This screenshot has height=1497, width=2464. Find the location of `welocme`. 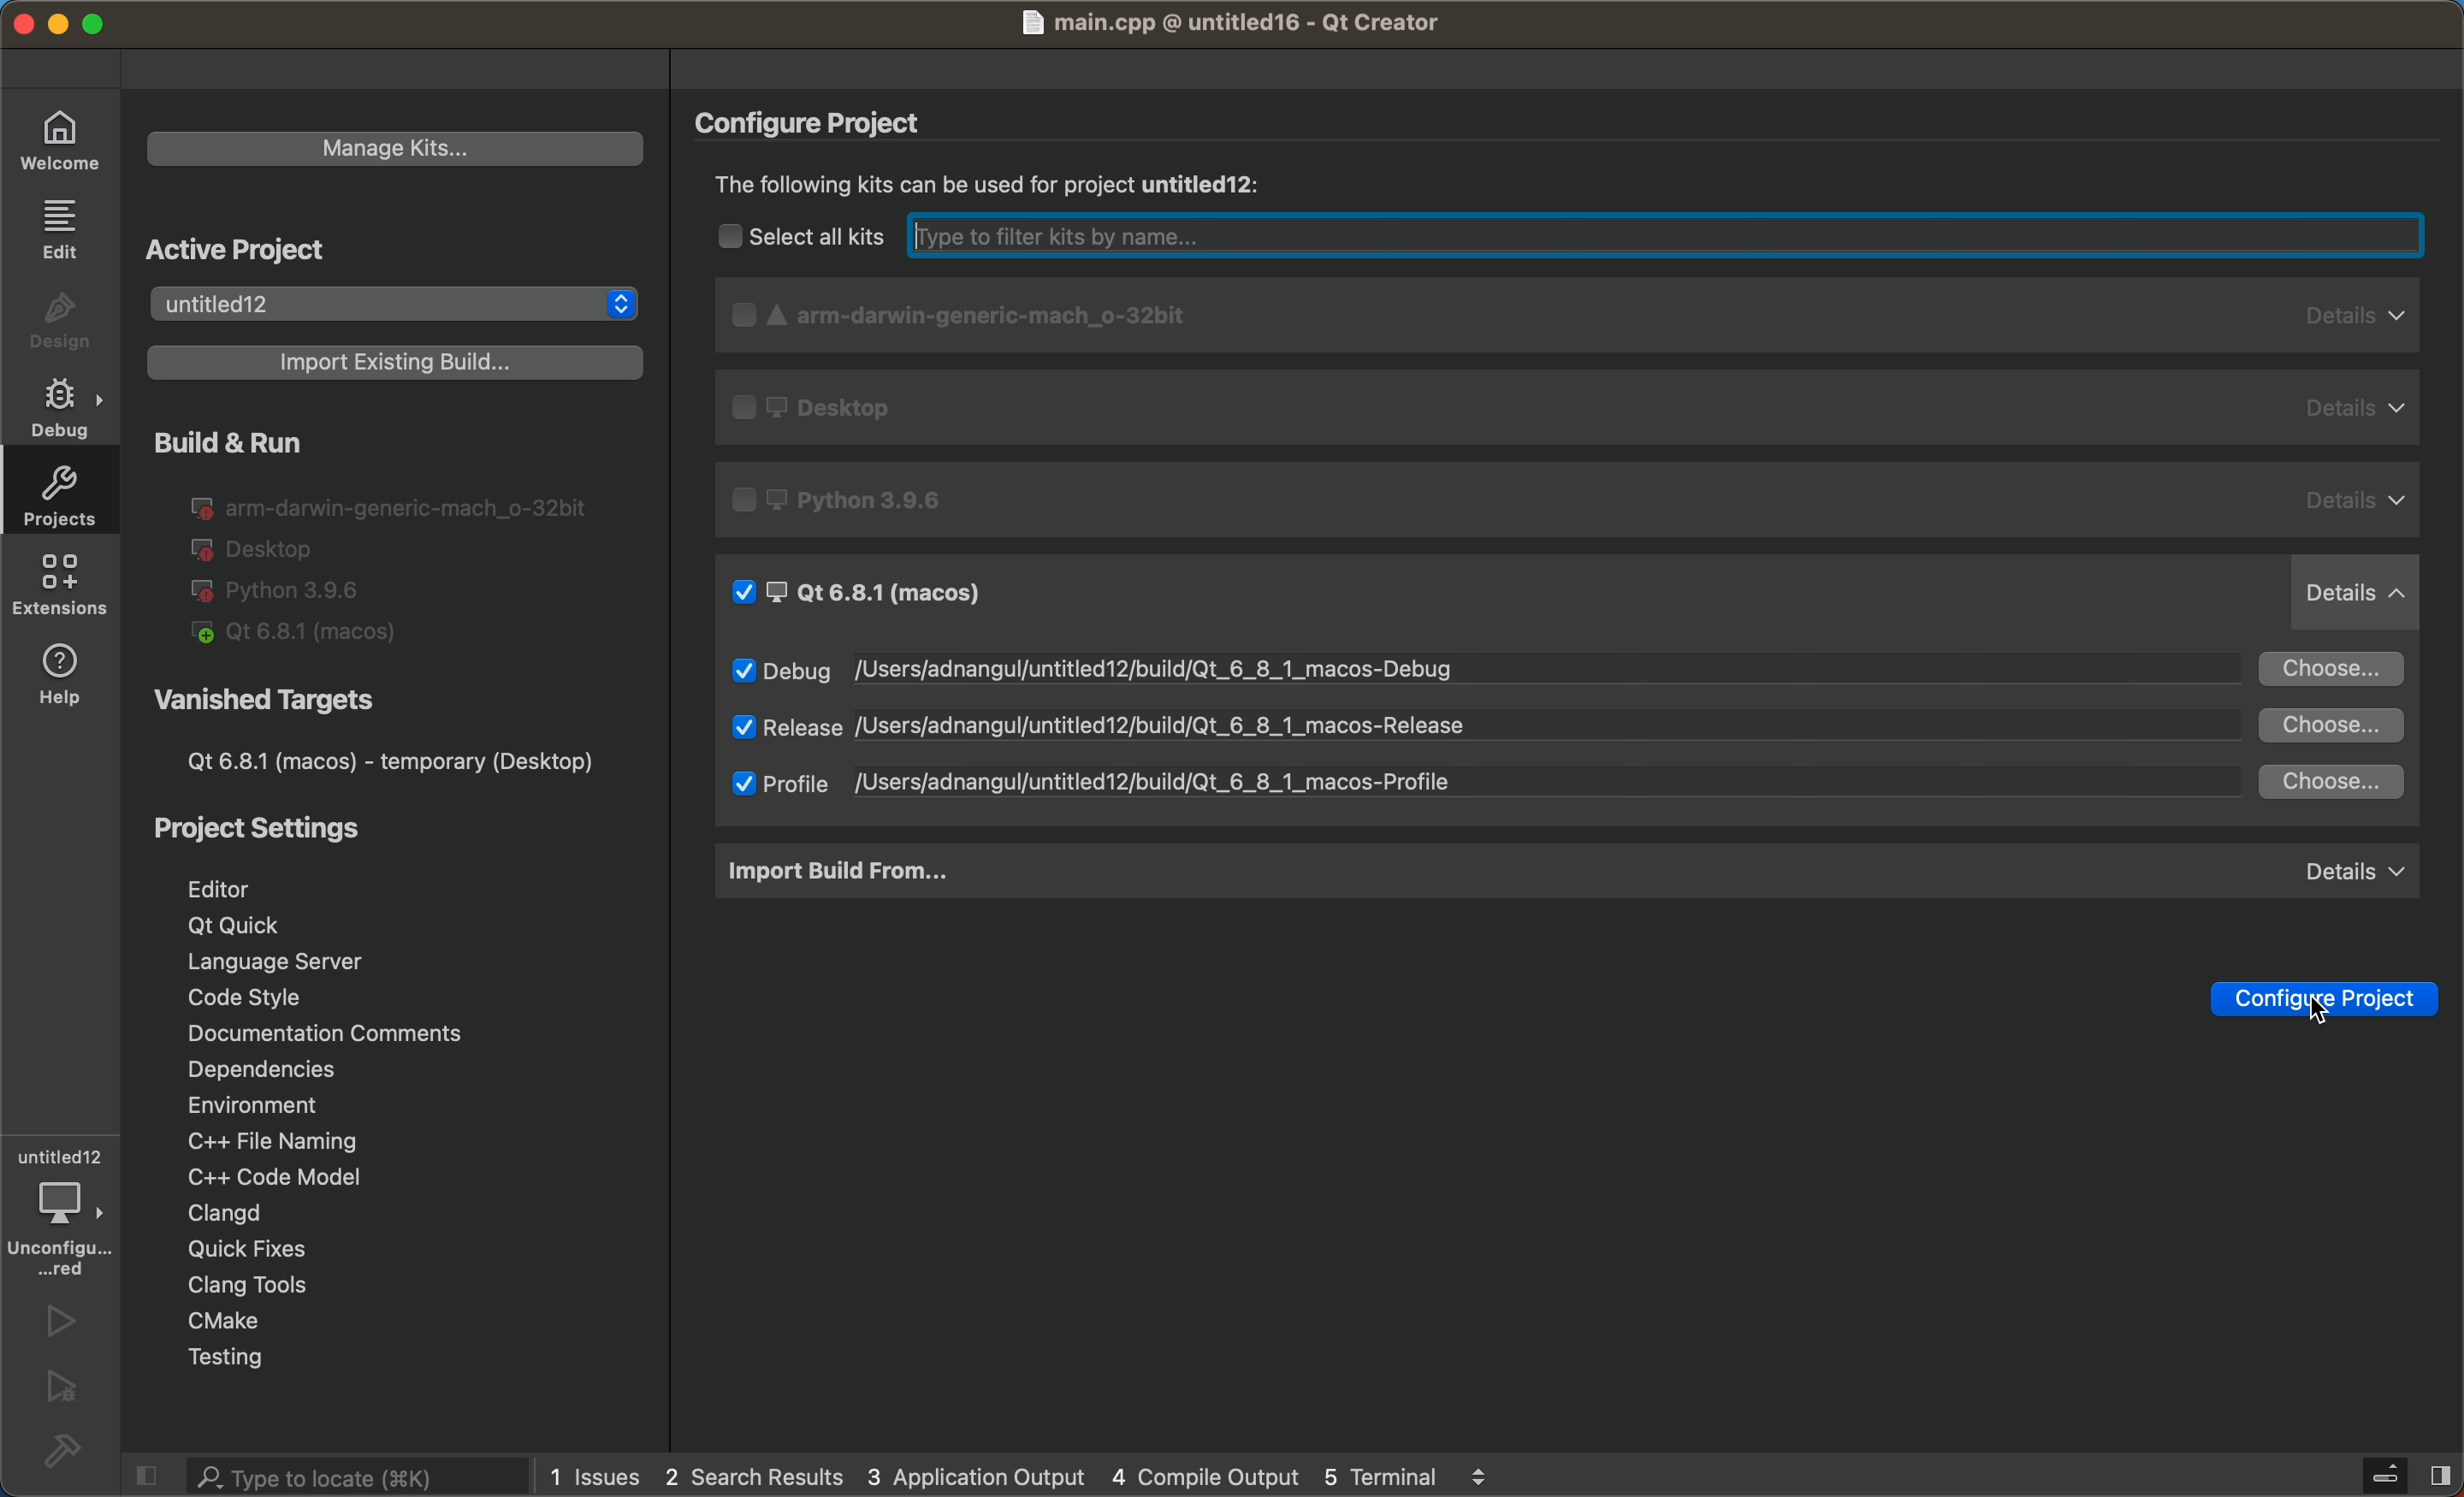

welocme is located at coordinates (56, 144).